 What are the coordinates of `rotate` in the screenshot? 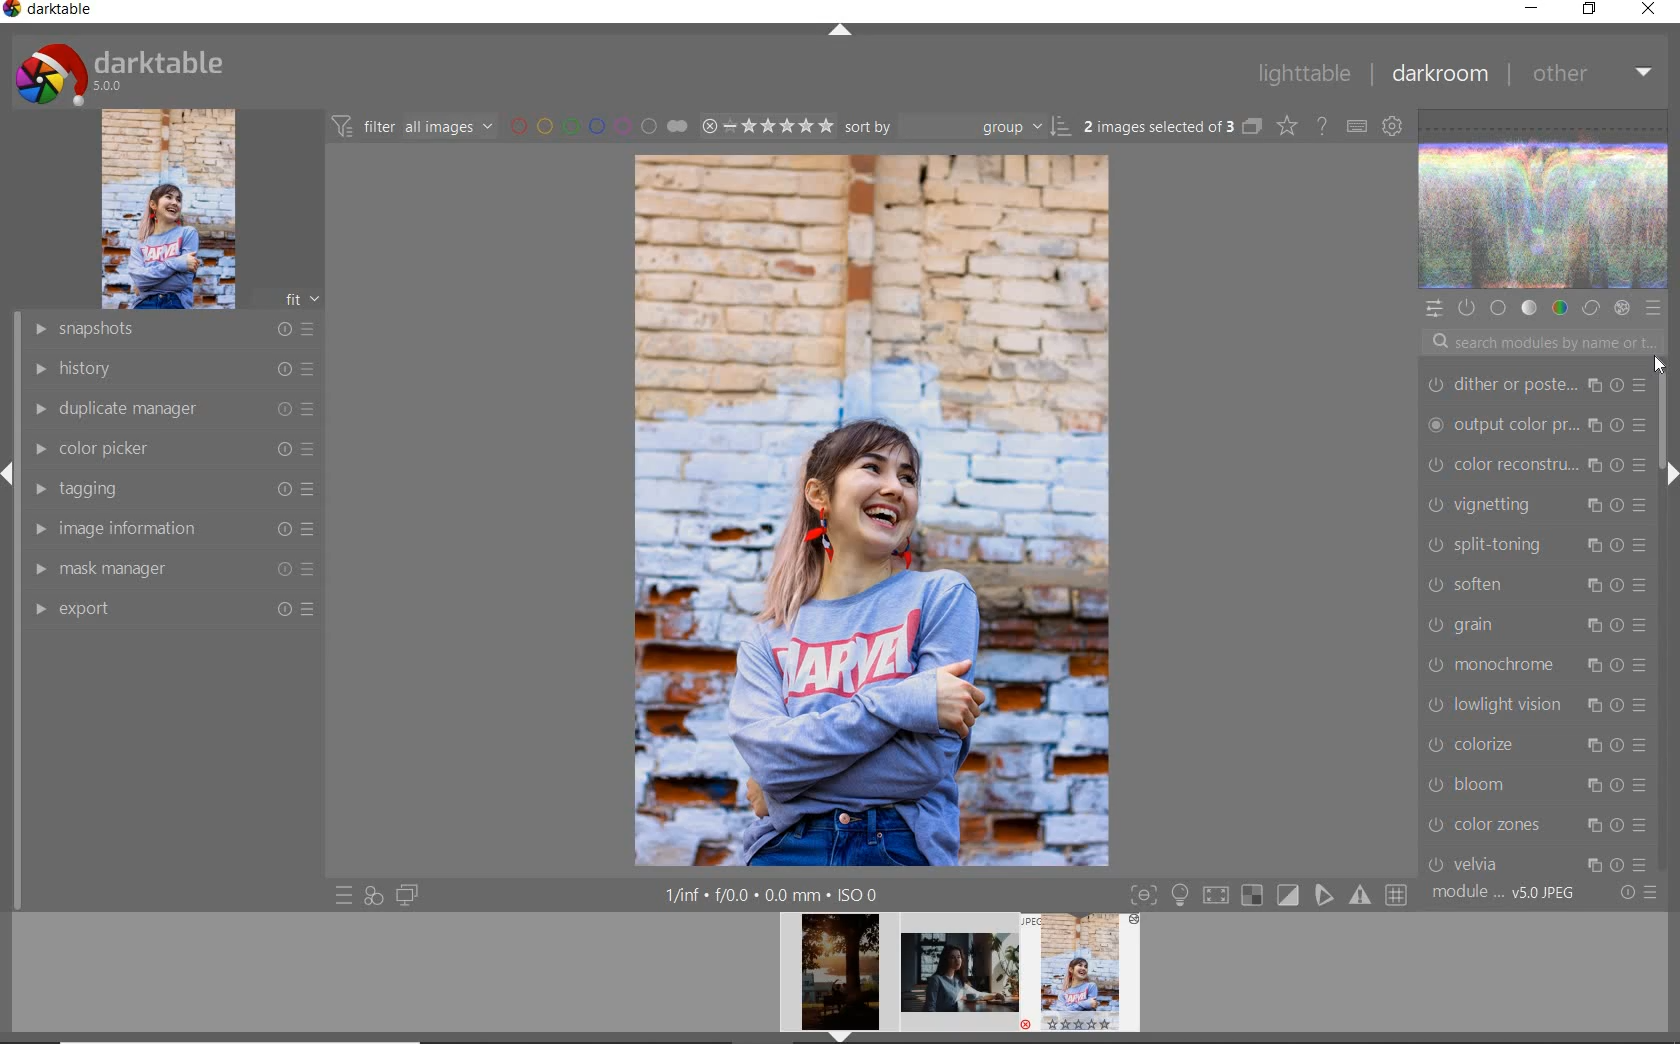 It's located at (1540, 745).